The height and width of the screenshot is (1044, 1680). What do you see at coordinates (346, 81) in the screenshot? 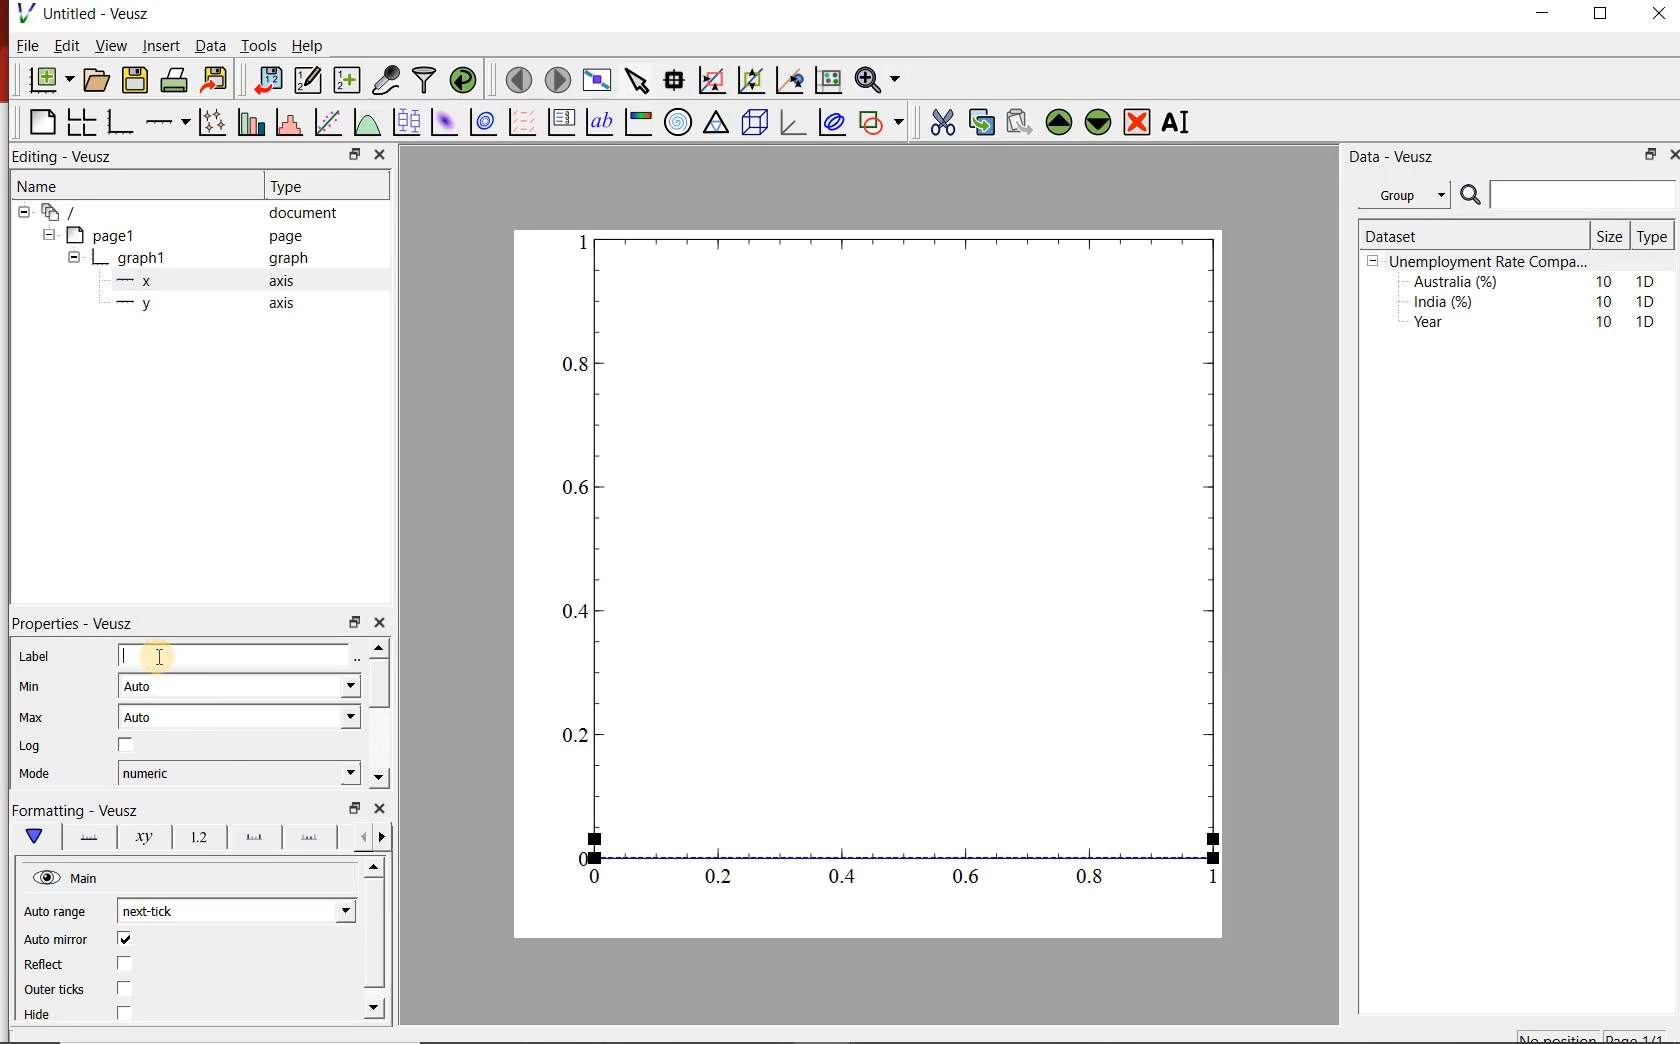
I see `create new datasets` at bounding box center [346, 81].